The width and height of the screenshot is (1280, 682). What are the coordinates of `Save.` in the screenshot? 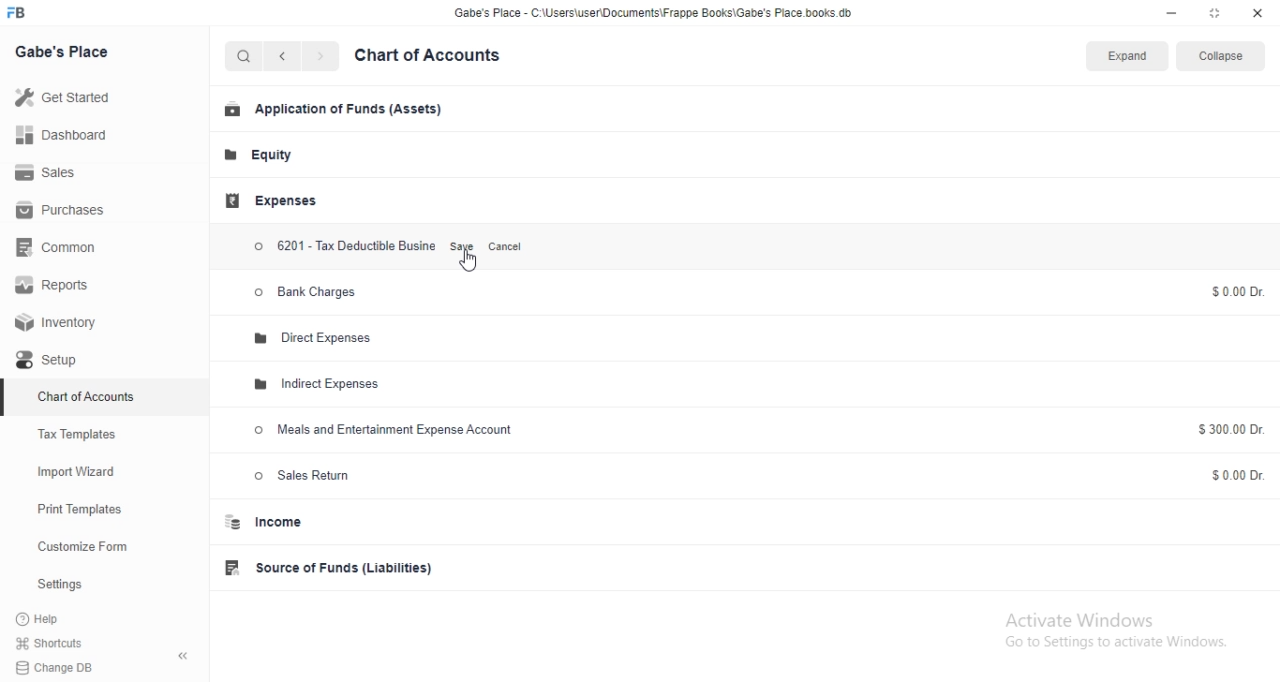 It's located at (462, 246).